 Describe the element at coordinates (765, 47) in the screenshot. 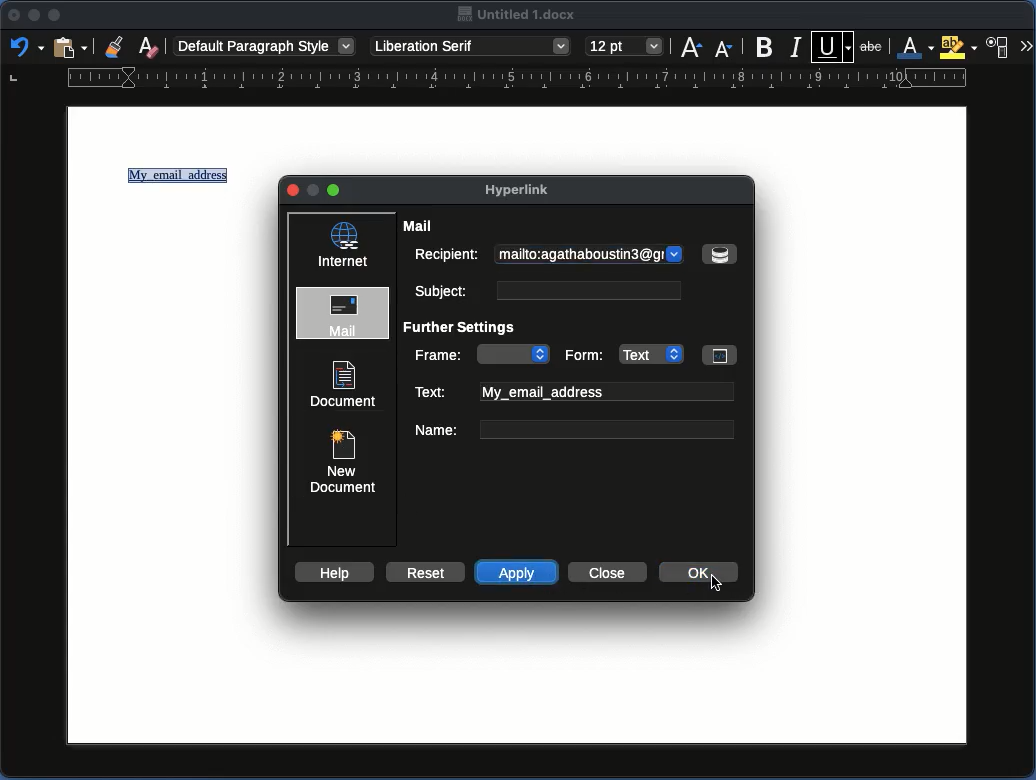

I see `Bold` at that location.